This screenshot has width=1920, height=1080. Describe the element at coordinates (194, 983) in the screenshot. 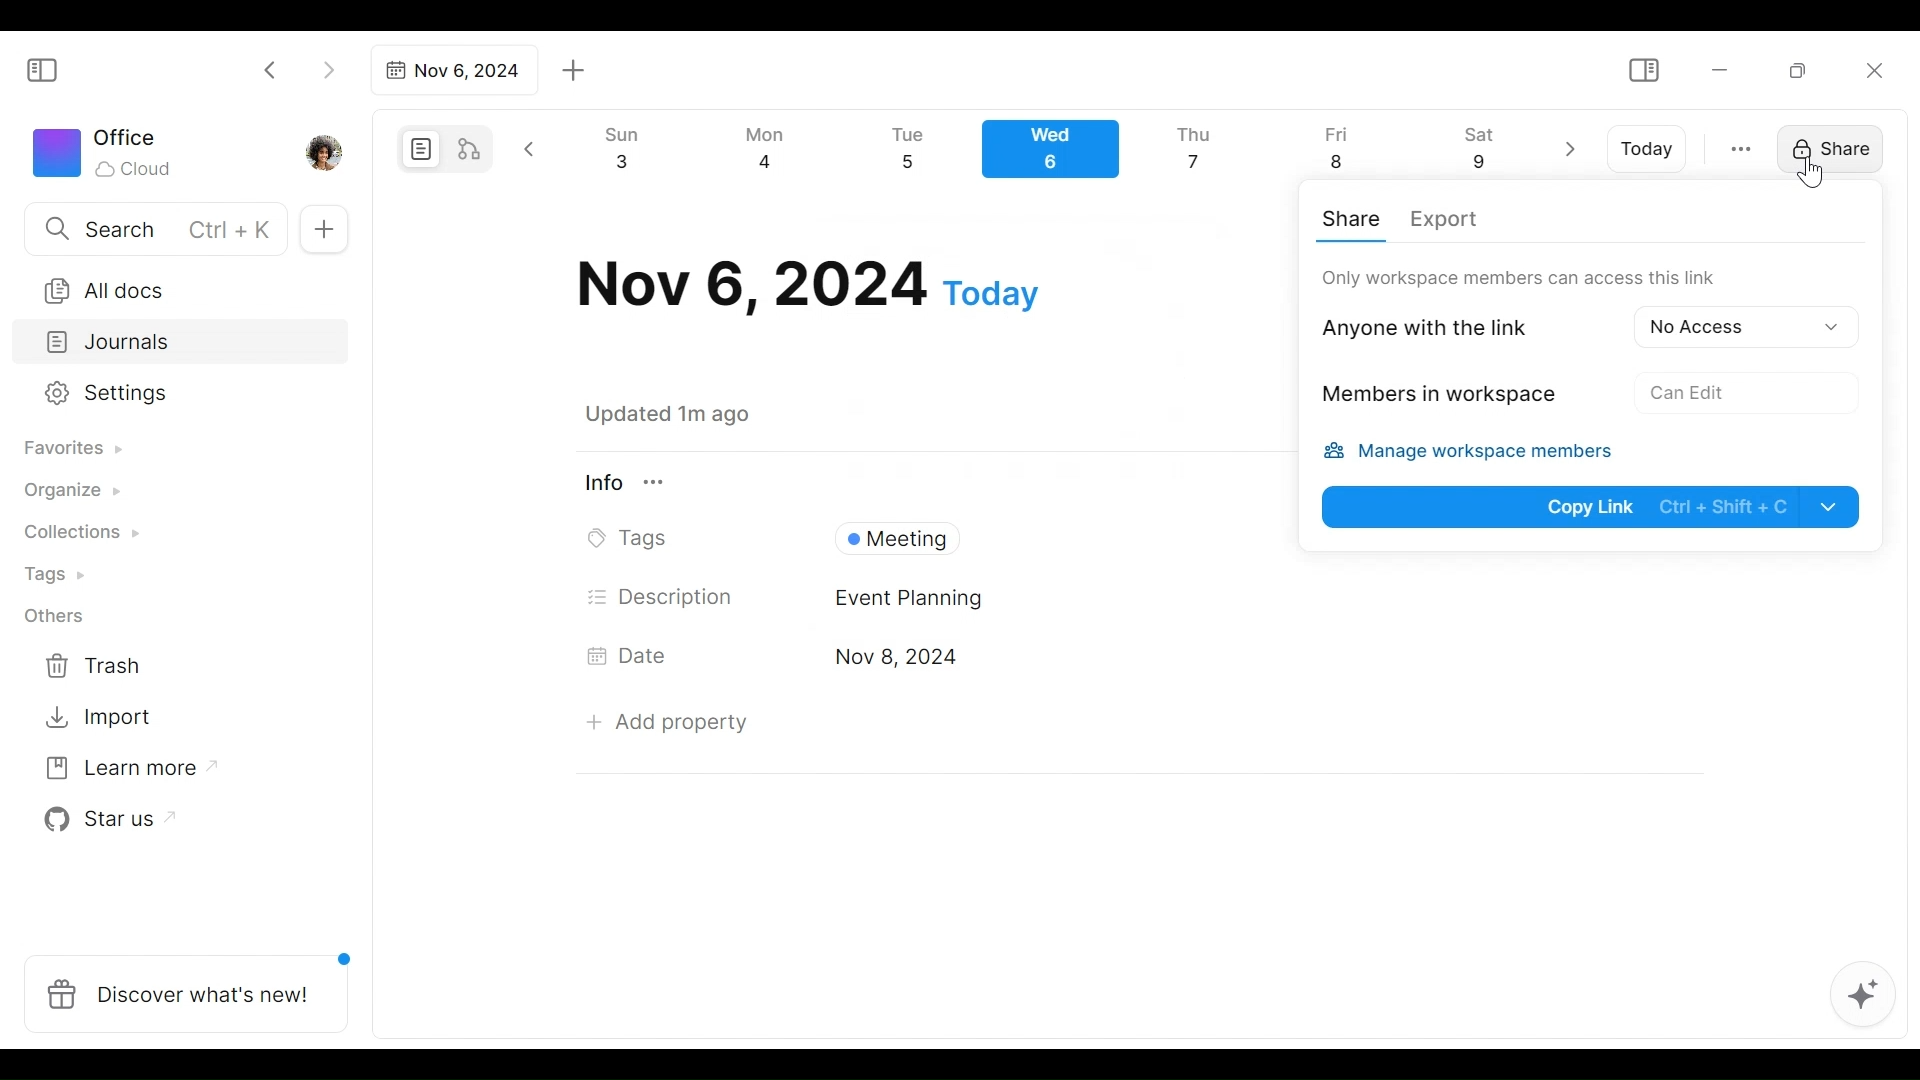

I see `Discover what's new` at that location.